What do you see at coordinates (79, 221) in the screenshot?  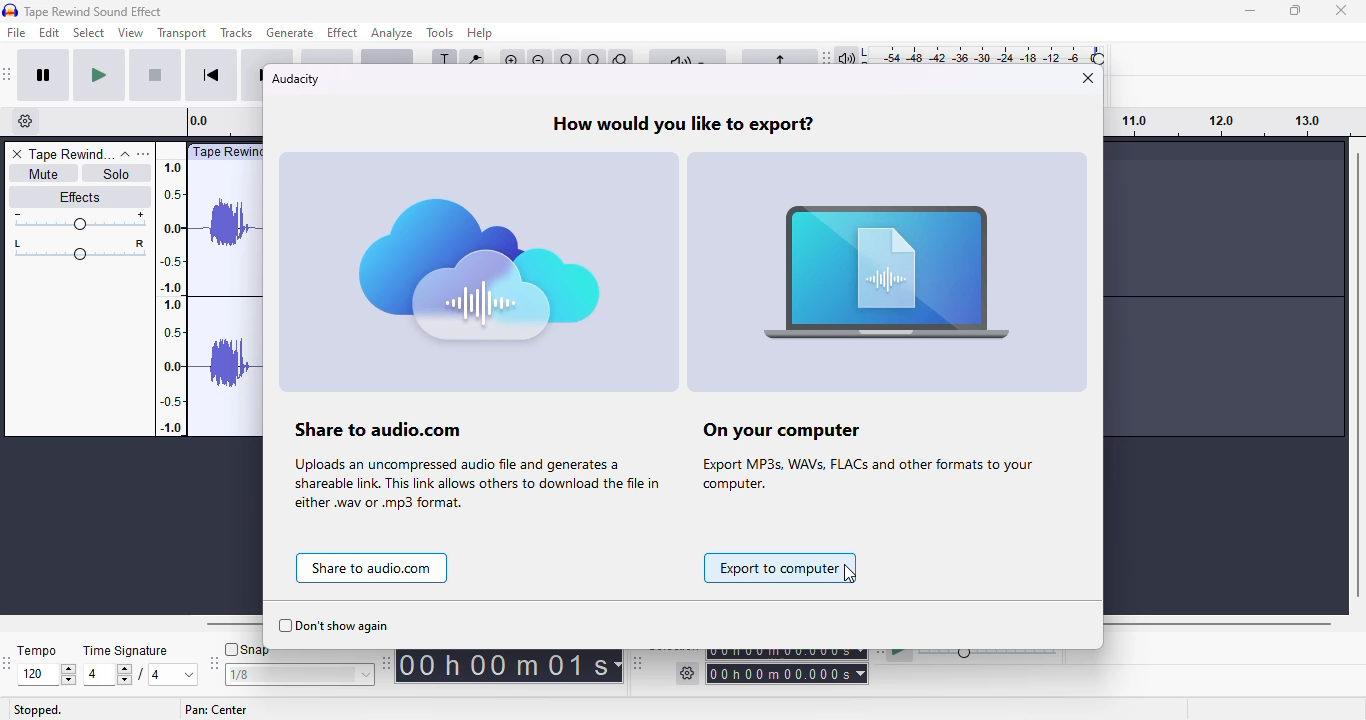 I see `volume` at bounding box center [79, 221].